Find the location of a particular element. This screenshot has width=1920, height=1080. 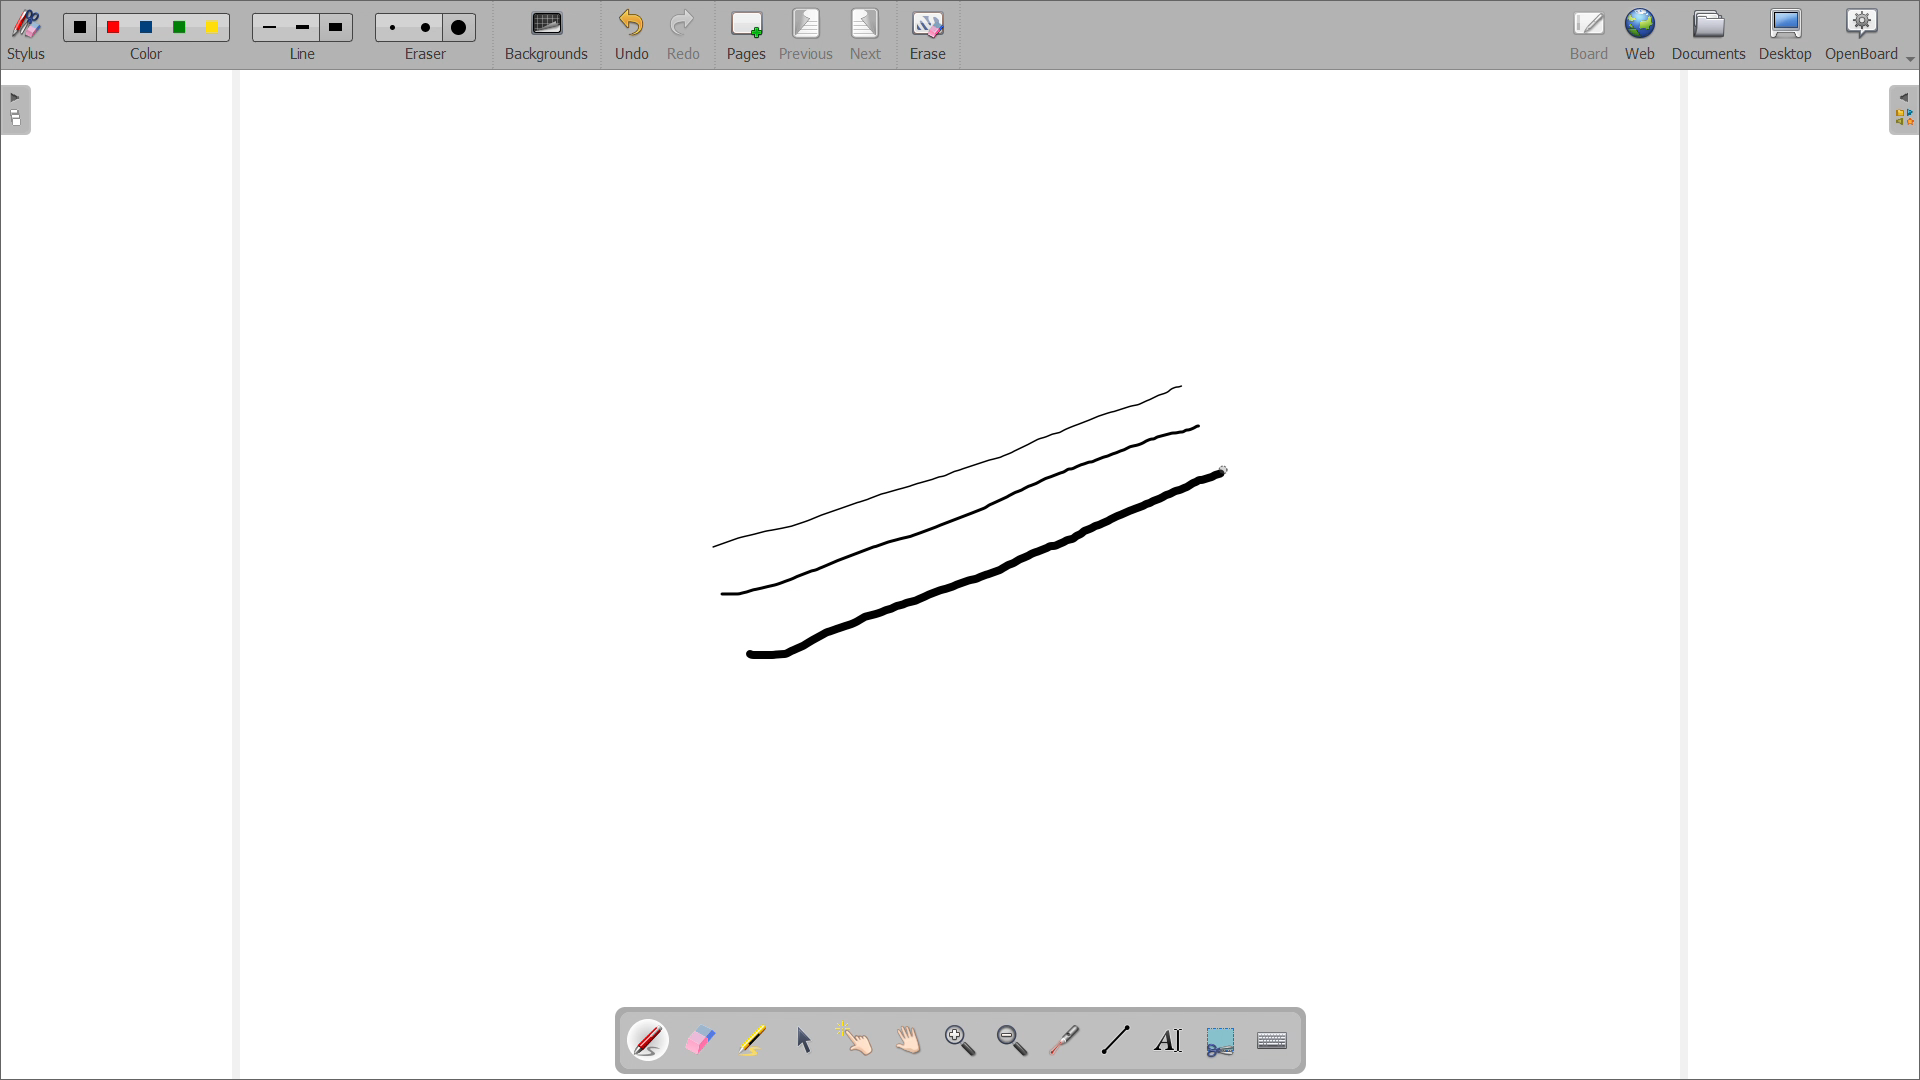

Eraser size is located at coordinates (426, 26).